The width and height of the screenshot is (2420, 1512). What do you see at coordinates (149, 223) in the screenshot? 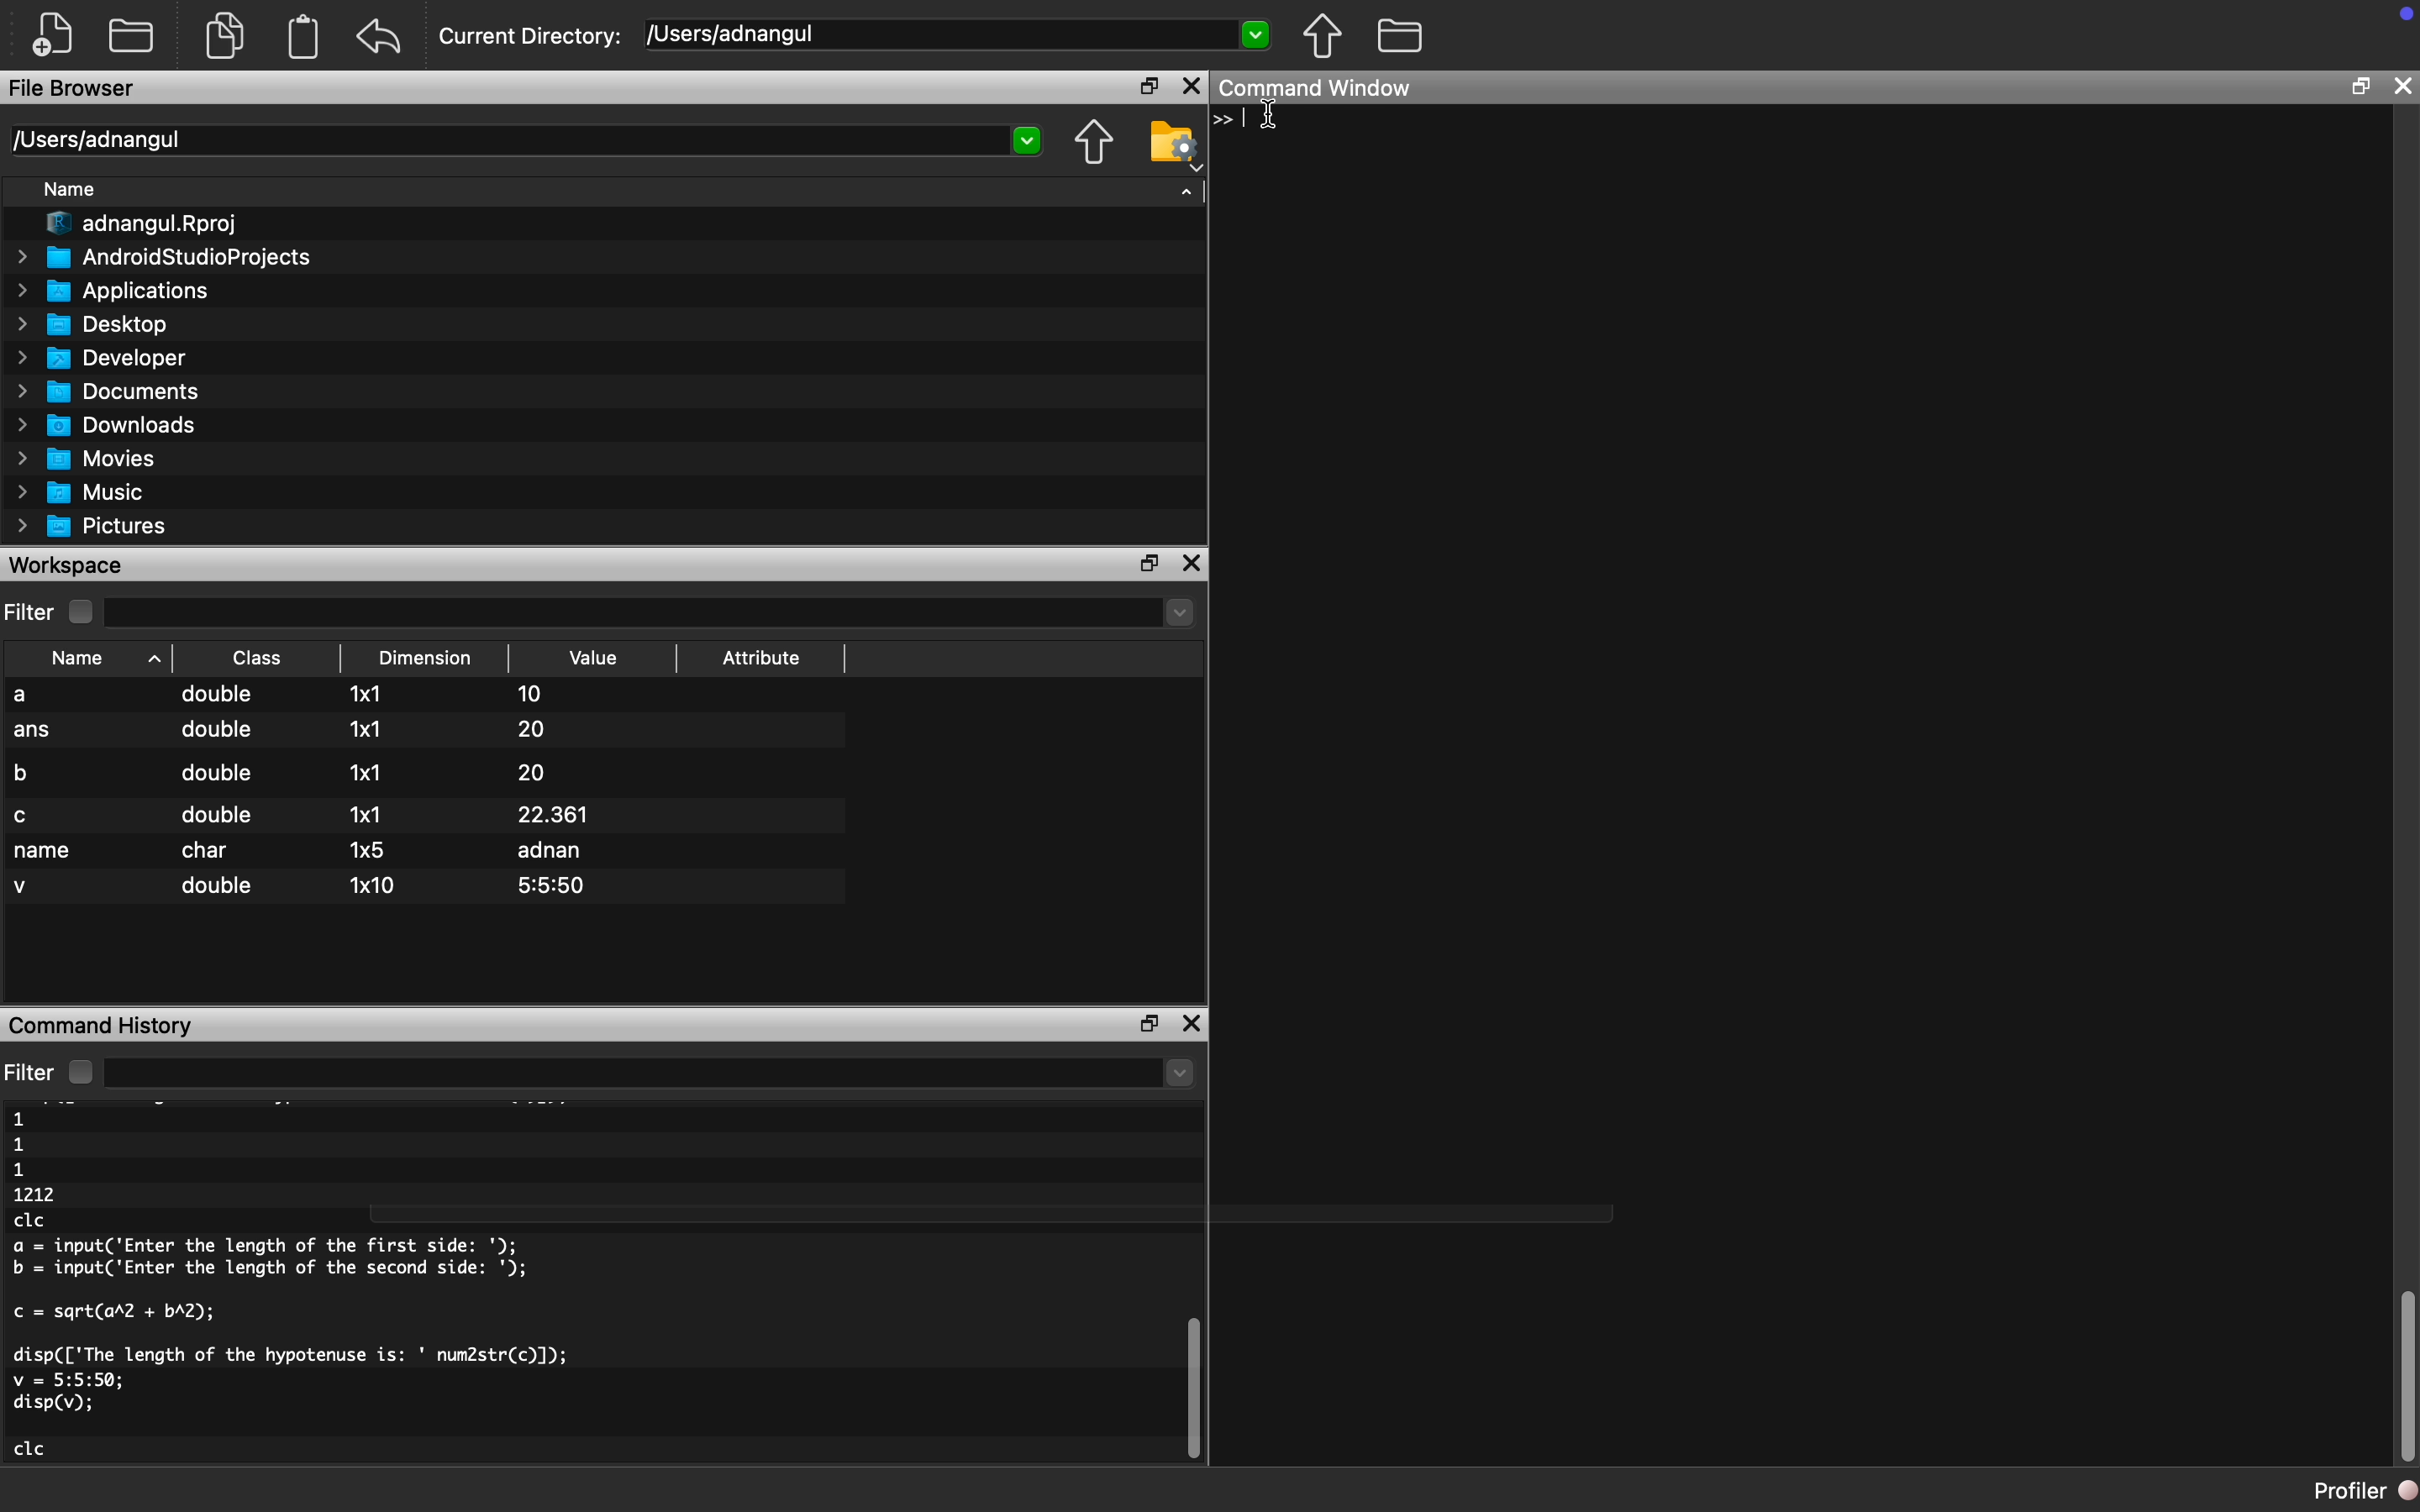
I see `adnangul.Rproj` at bounding box center [149, 223].